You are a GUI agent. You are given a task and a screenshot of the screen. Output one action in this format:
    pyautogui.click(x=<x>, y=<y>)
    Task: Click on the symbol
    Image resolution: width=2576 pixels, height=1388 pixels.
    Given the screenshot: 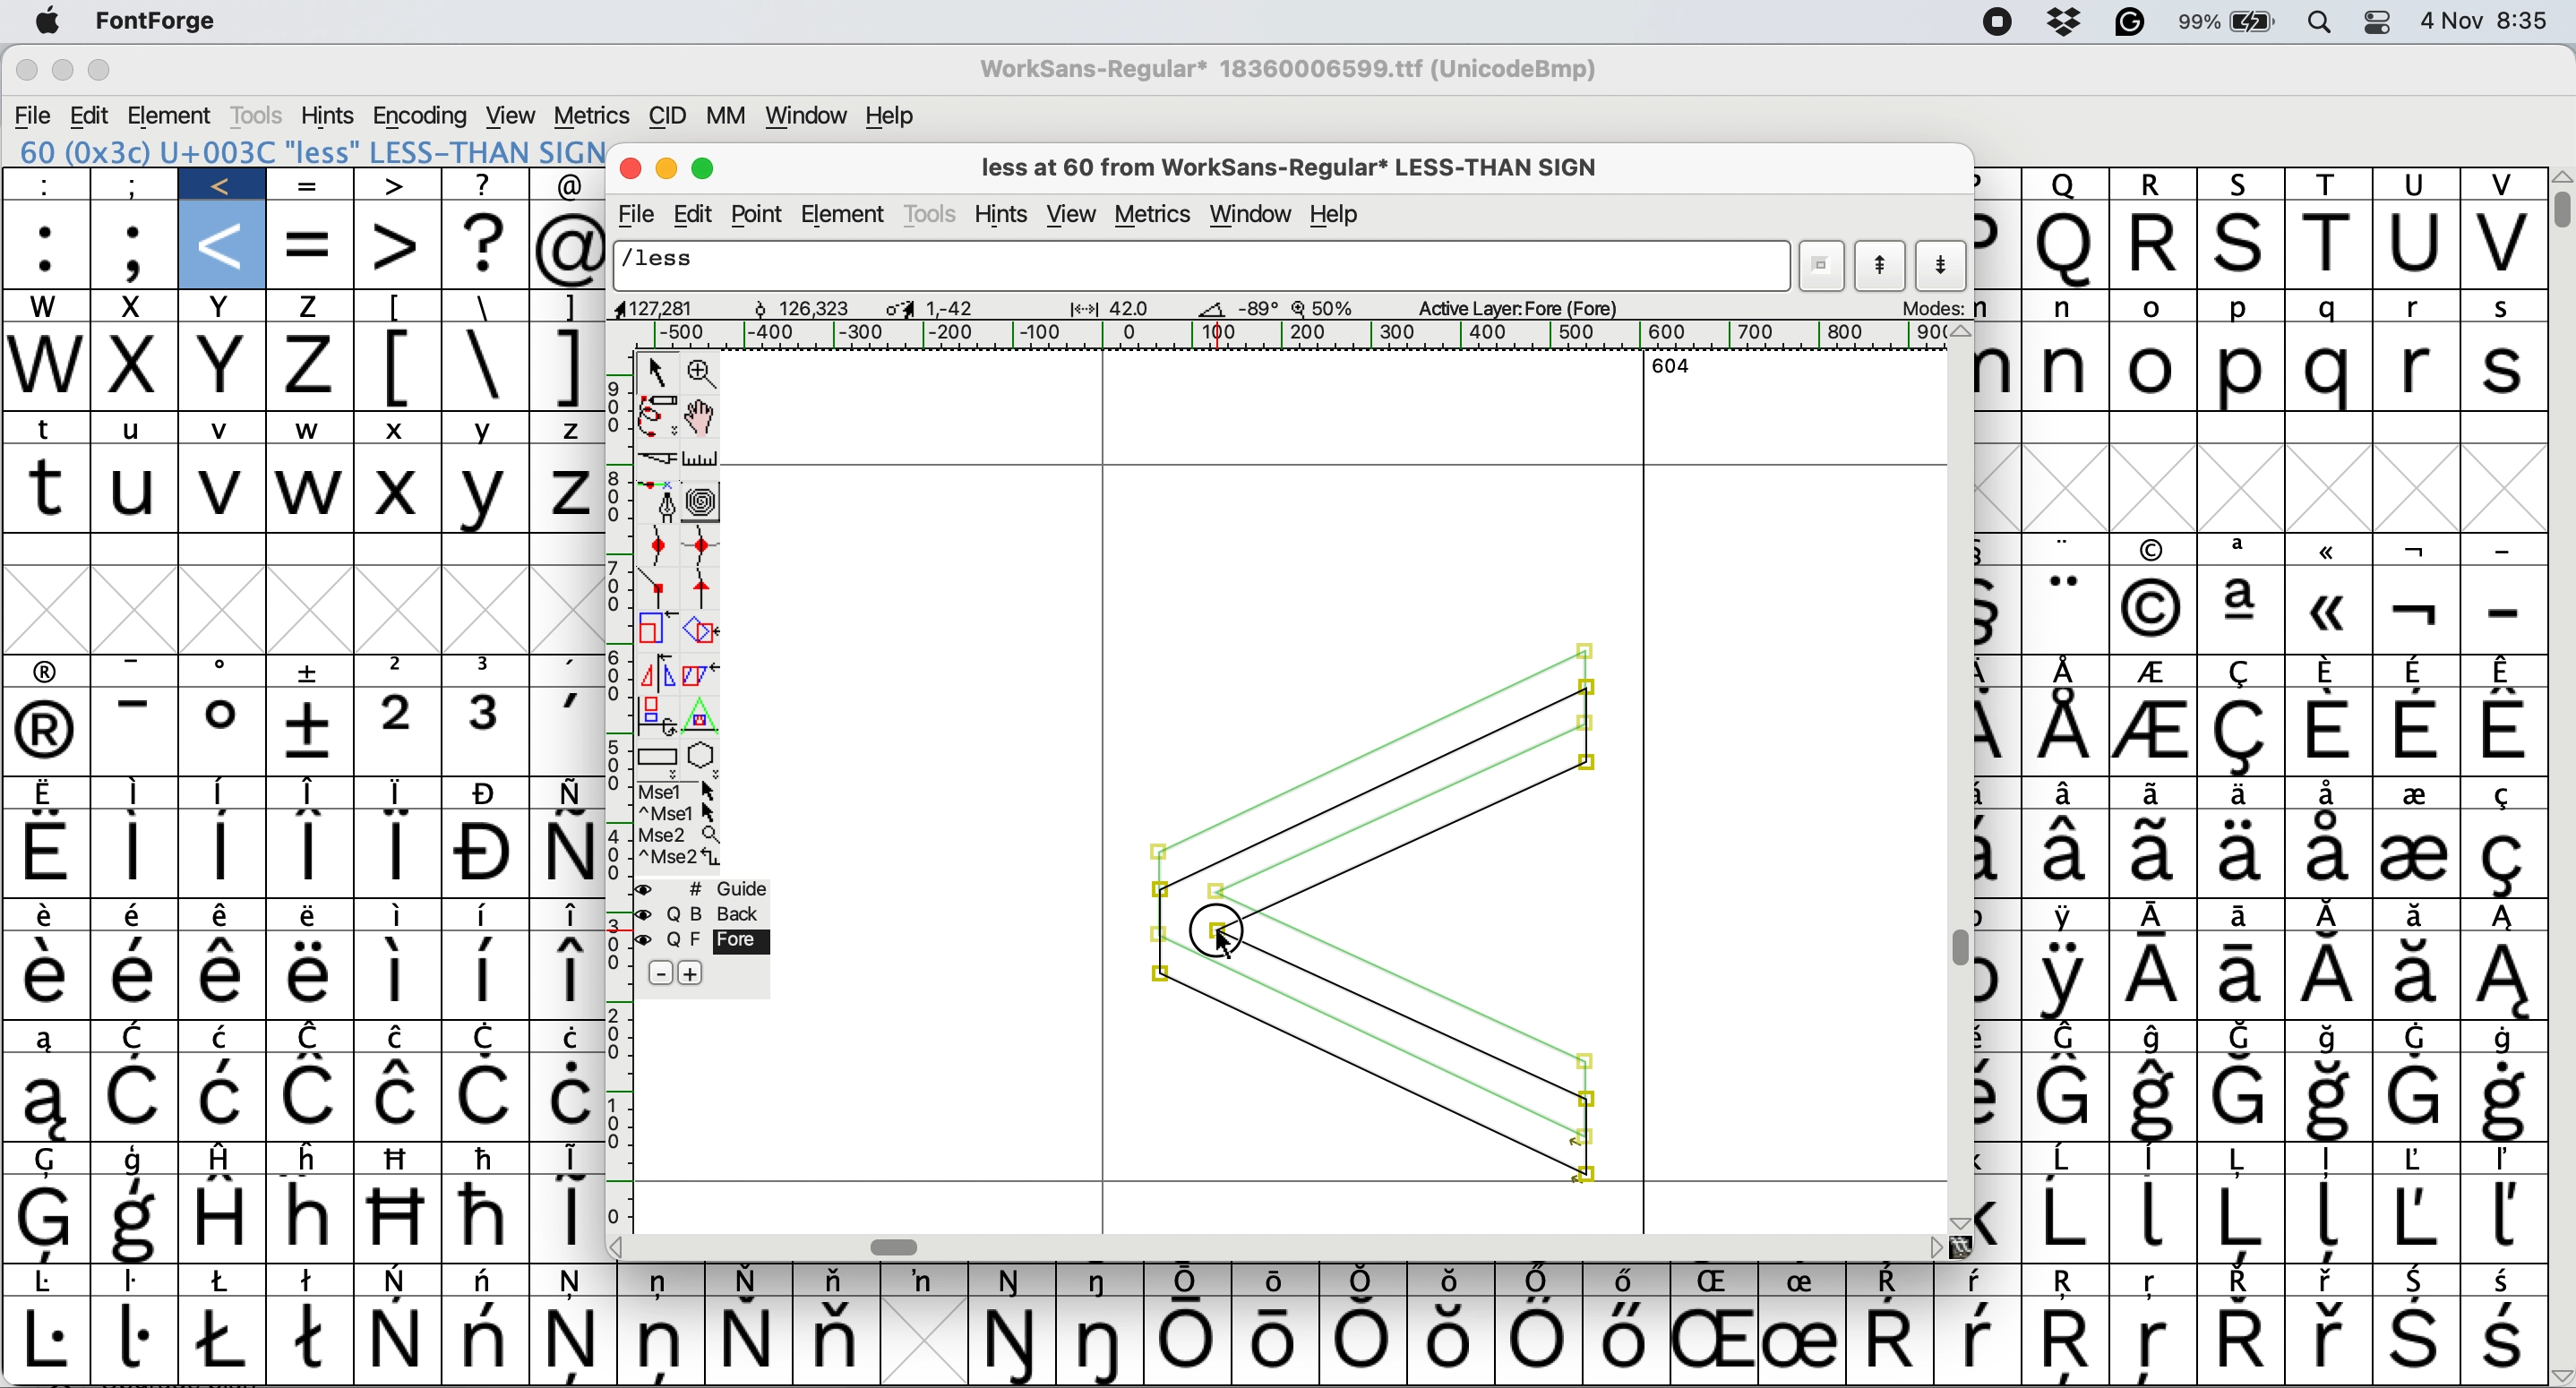 What is the action you would take?
    pyautogui.click(x=567, y=1158)
    